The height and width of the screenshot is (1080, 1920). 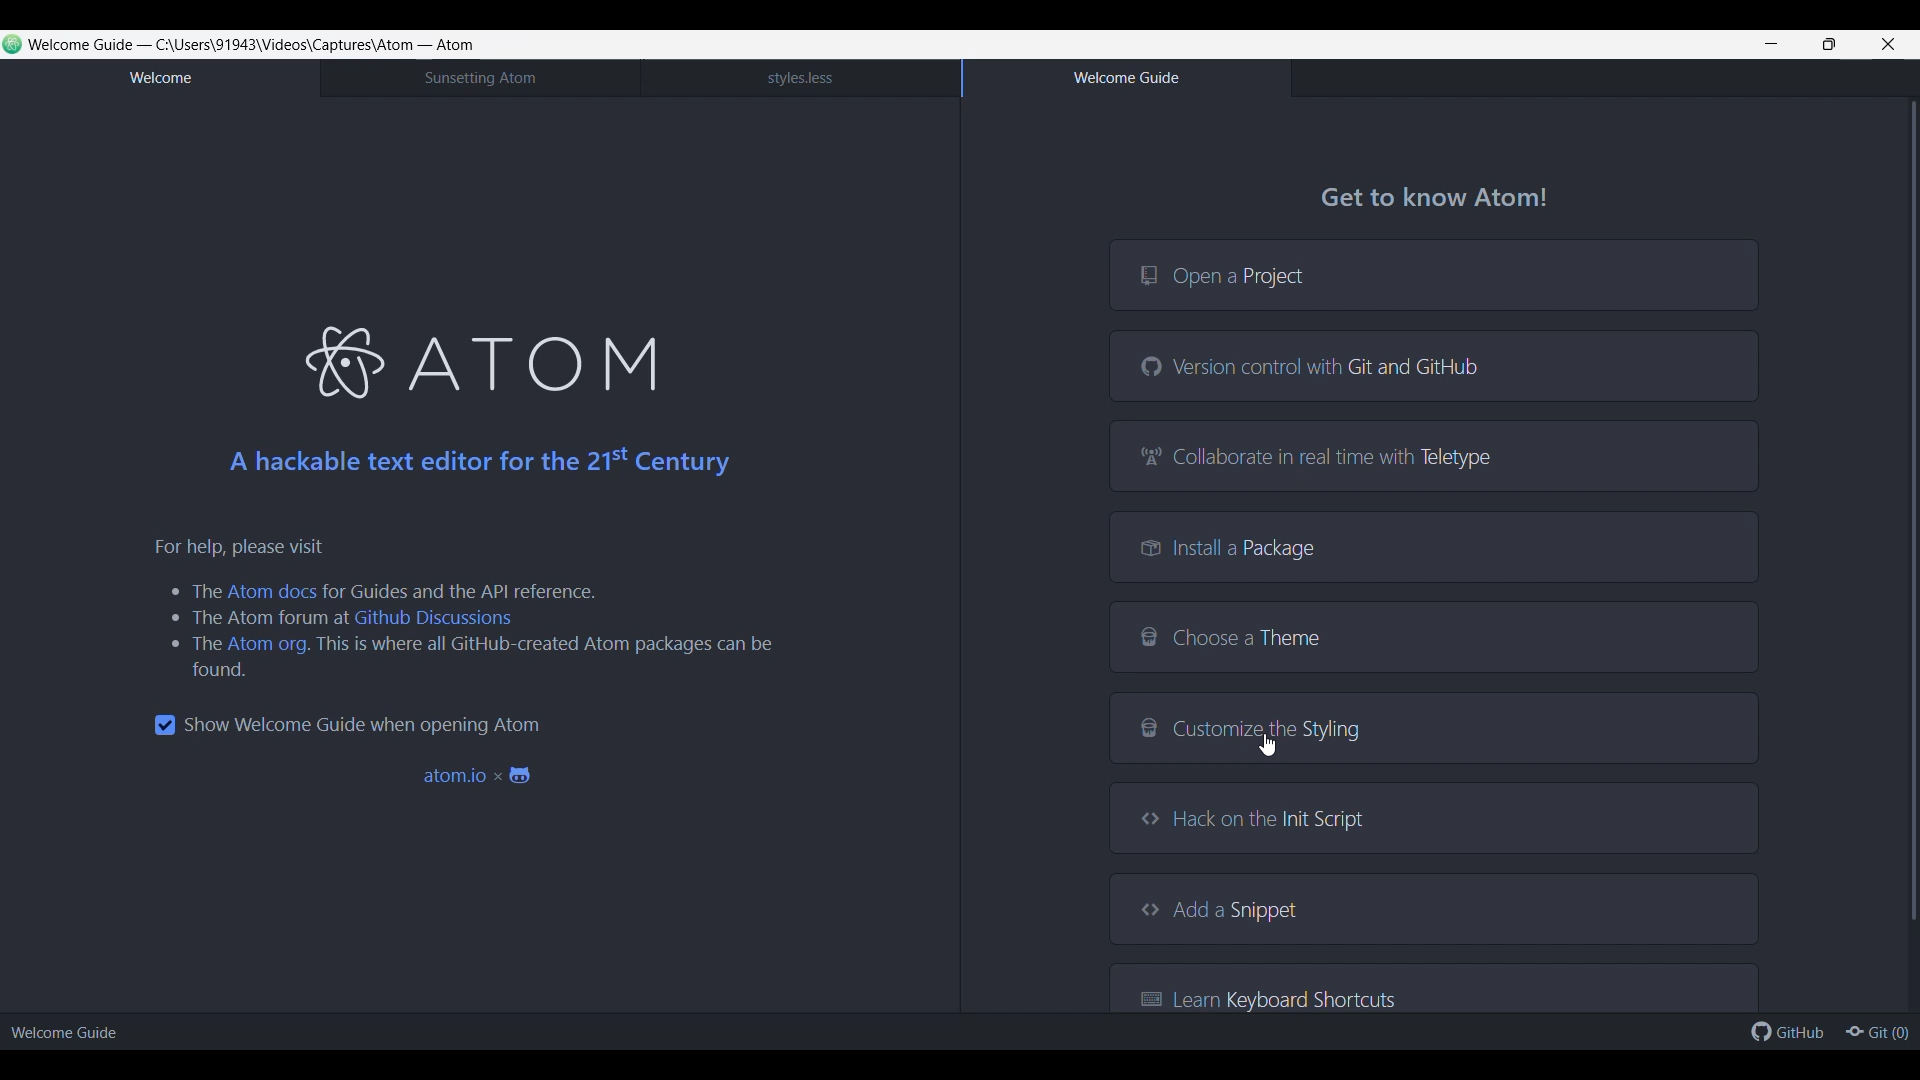 What do you see at coordinates (363, 725) in the screenshot?
I see `Toggle for welcome guide when opening Atom` at bounding box center [363, 725].